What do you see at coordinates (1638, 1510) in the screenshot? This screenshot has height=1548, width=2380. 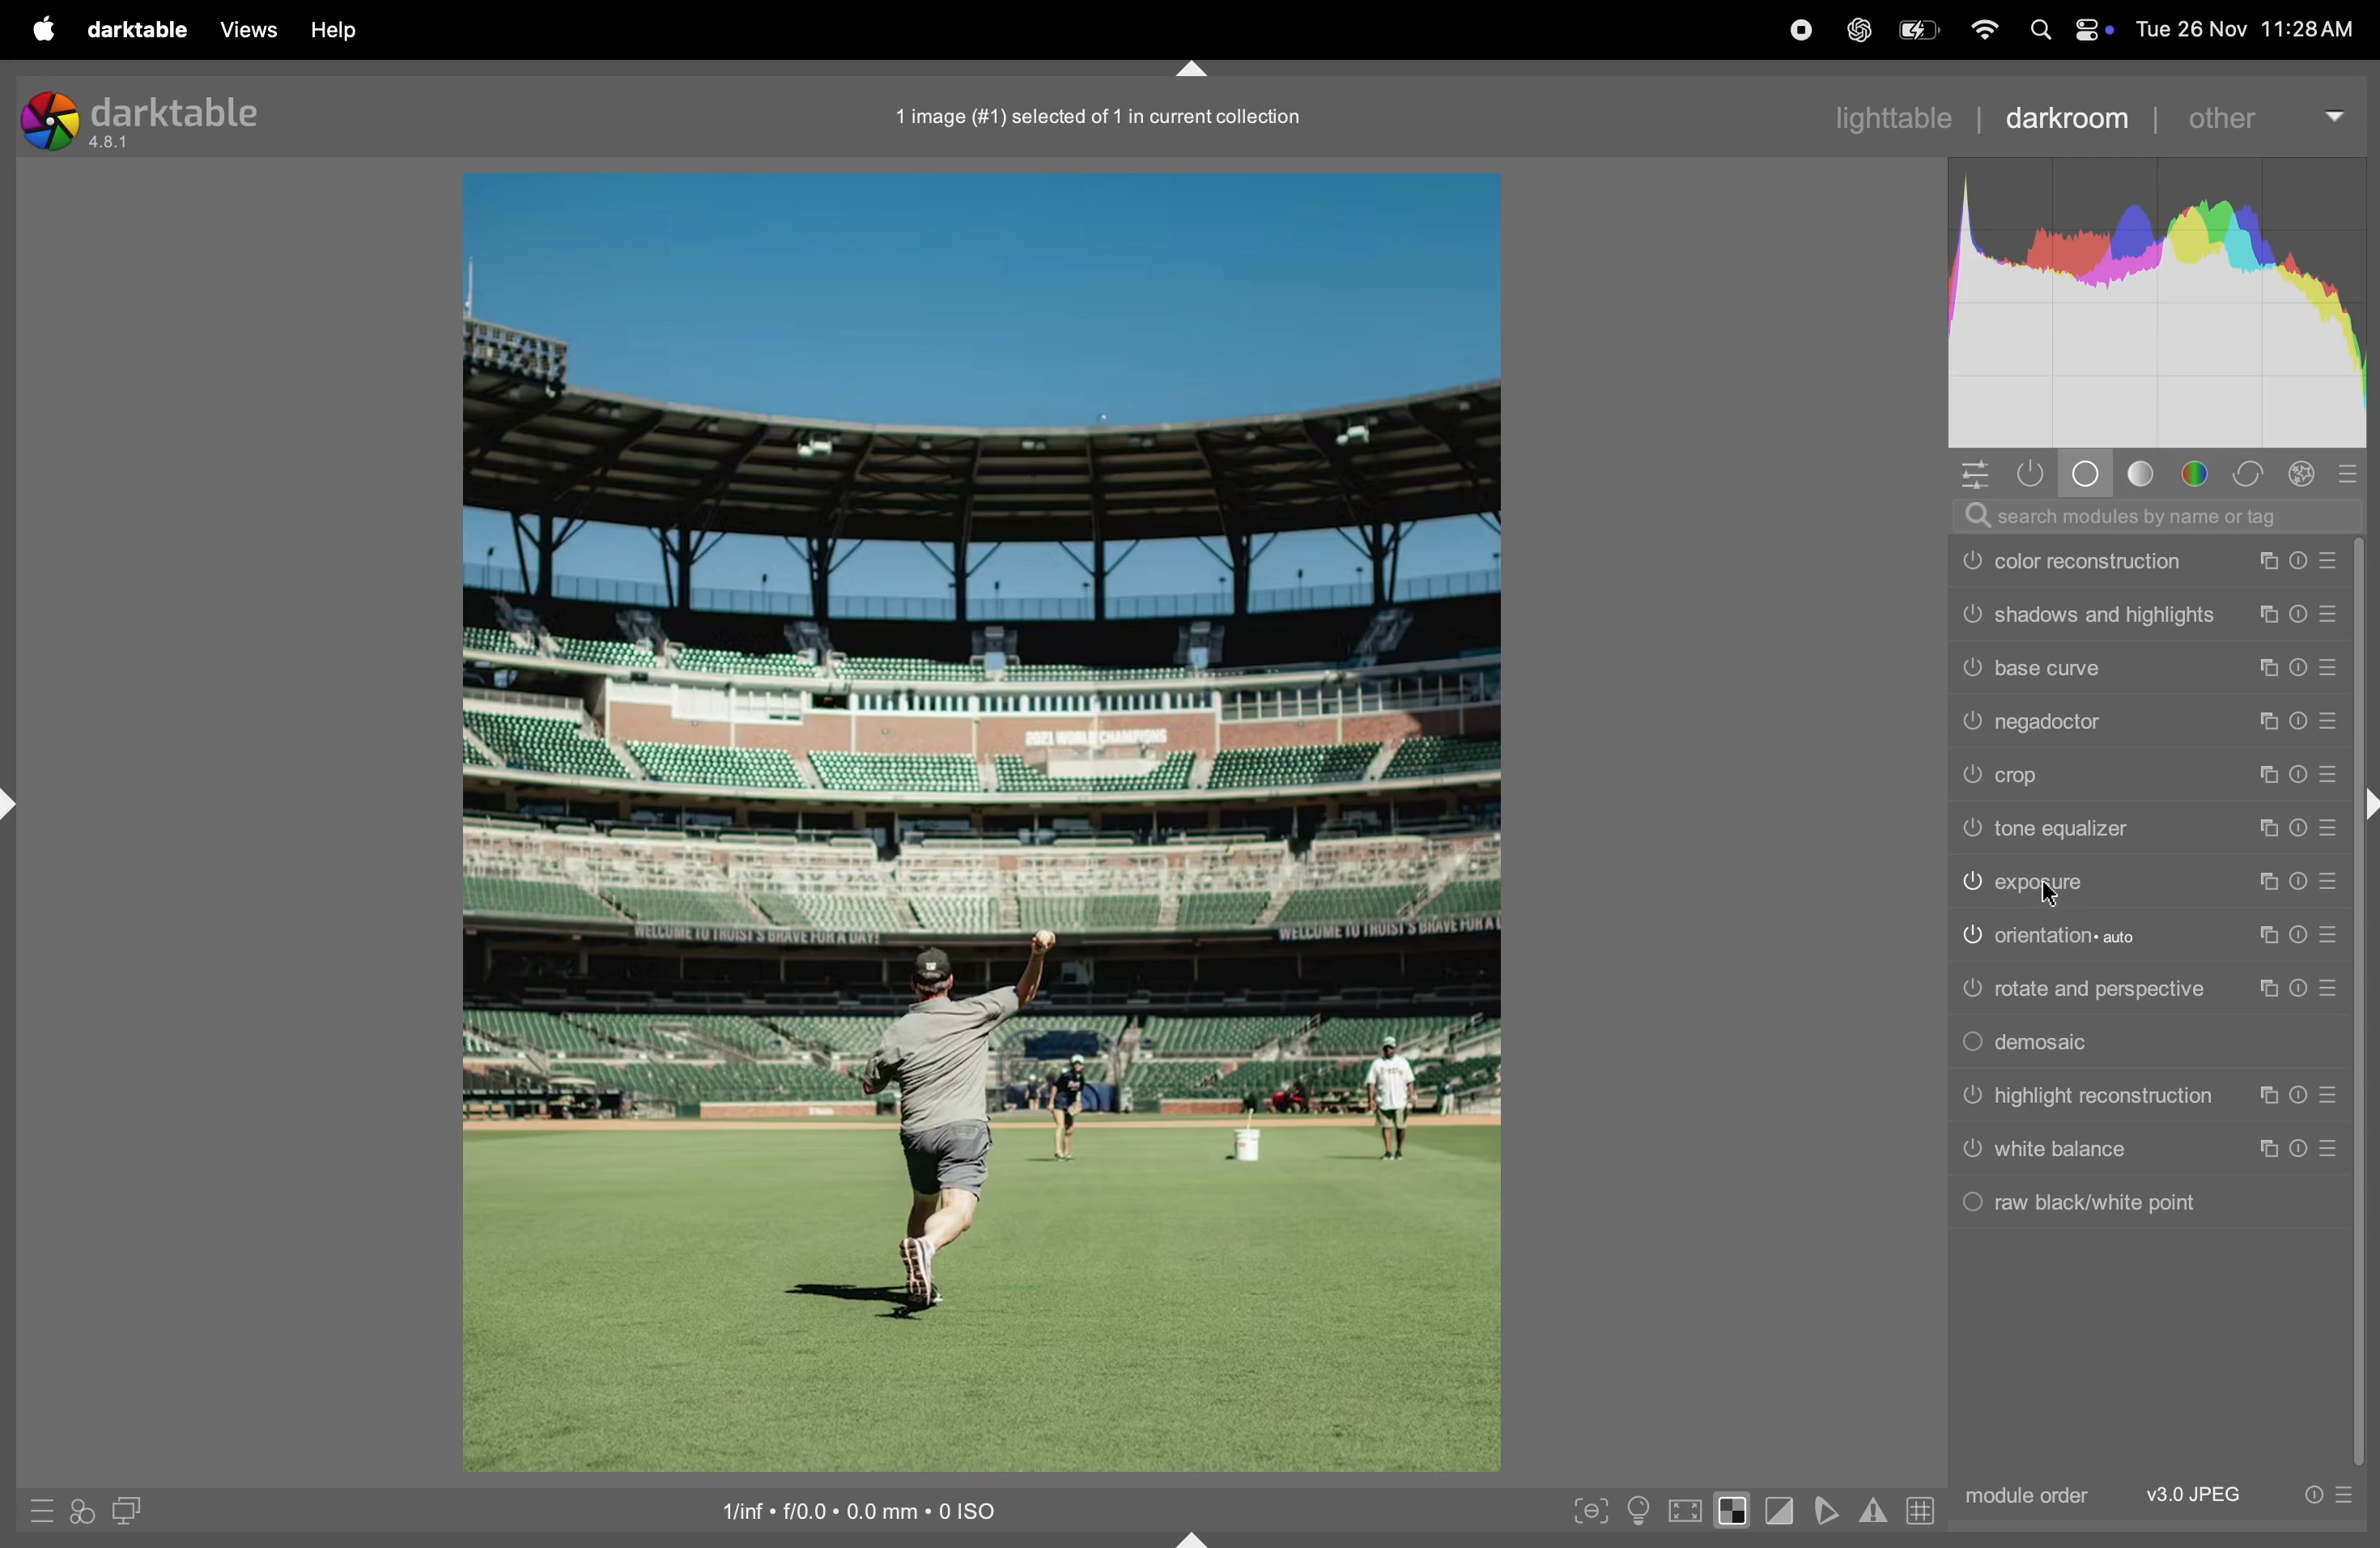 I see `toggle iso` at bounding box center [1638, 1510].